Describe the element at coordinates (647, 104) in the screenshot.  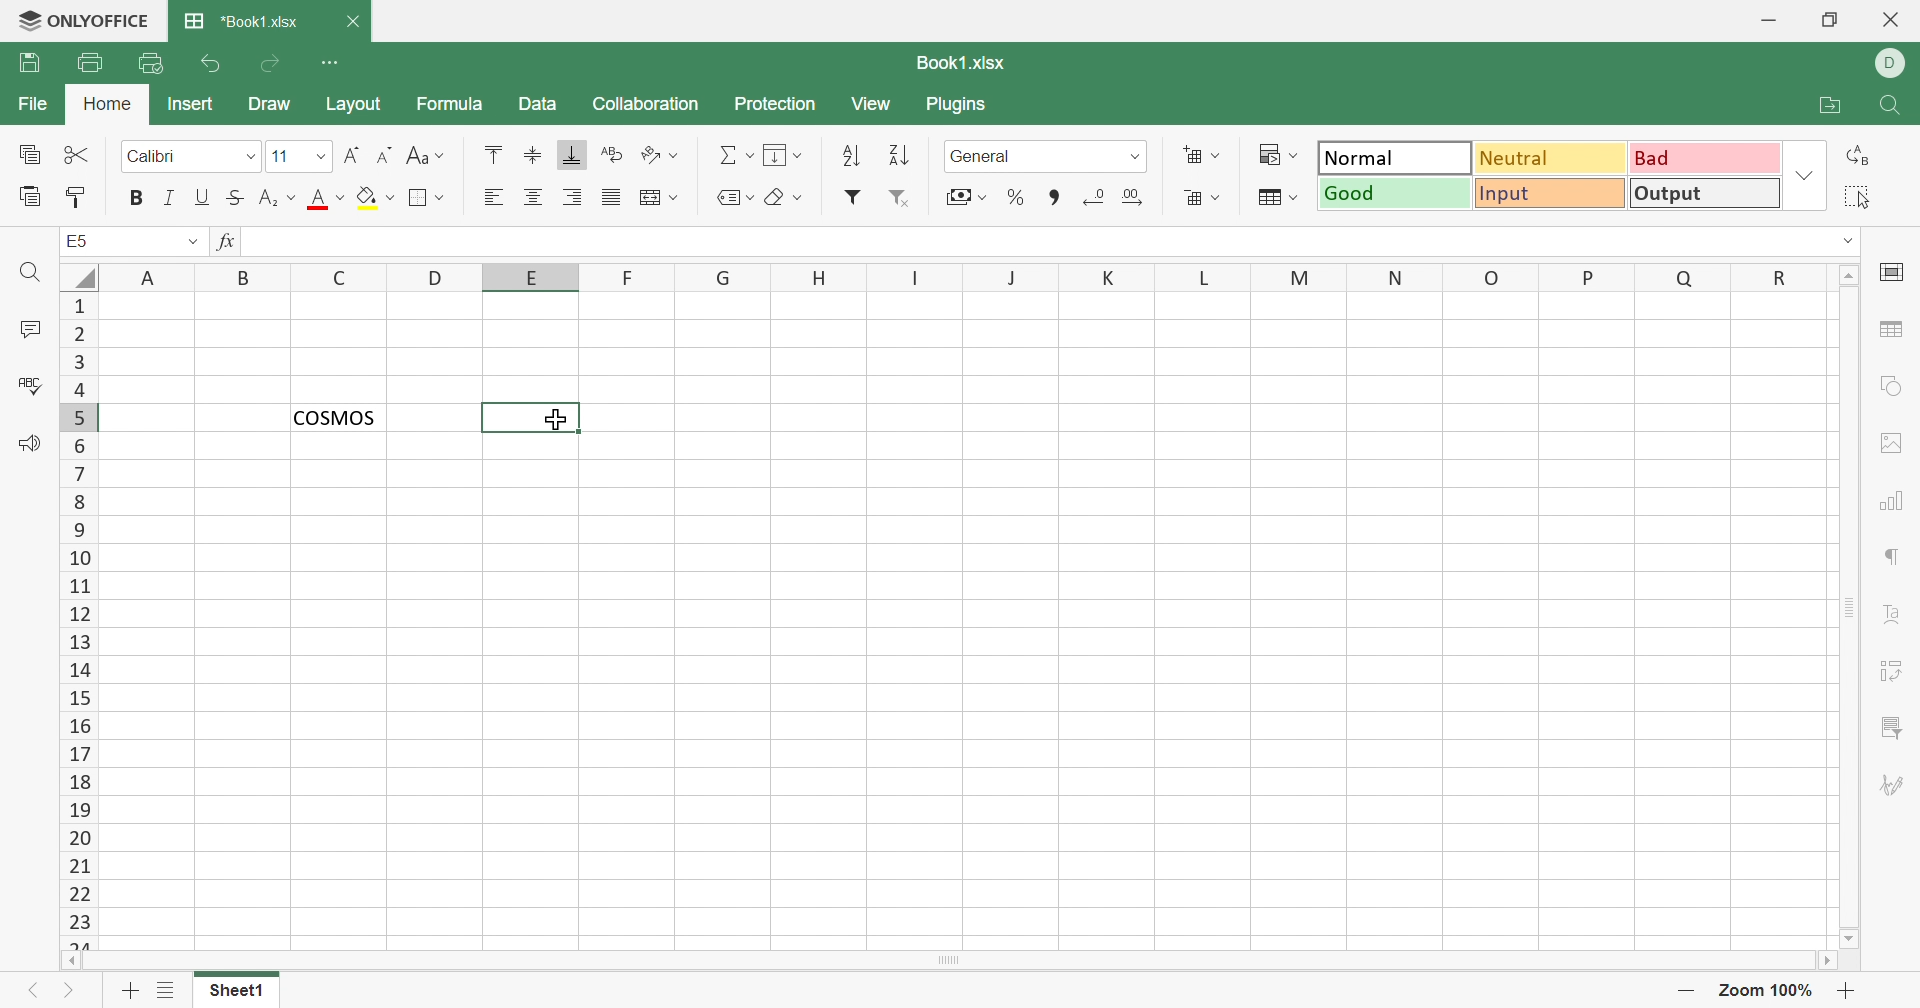
I see `Collaboration` at that location.